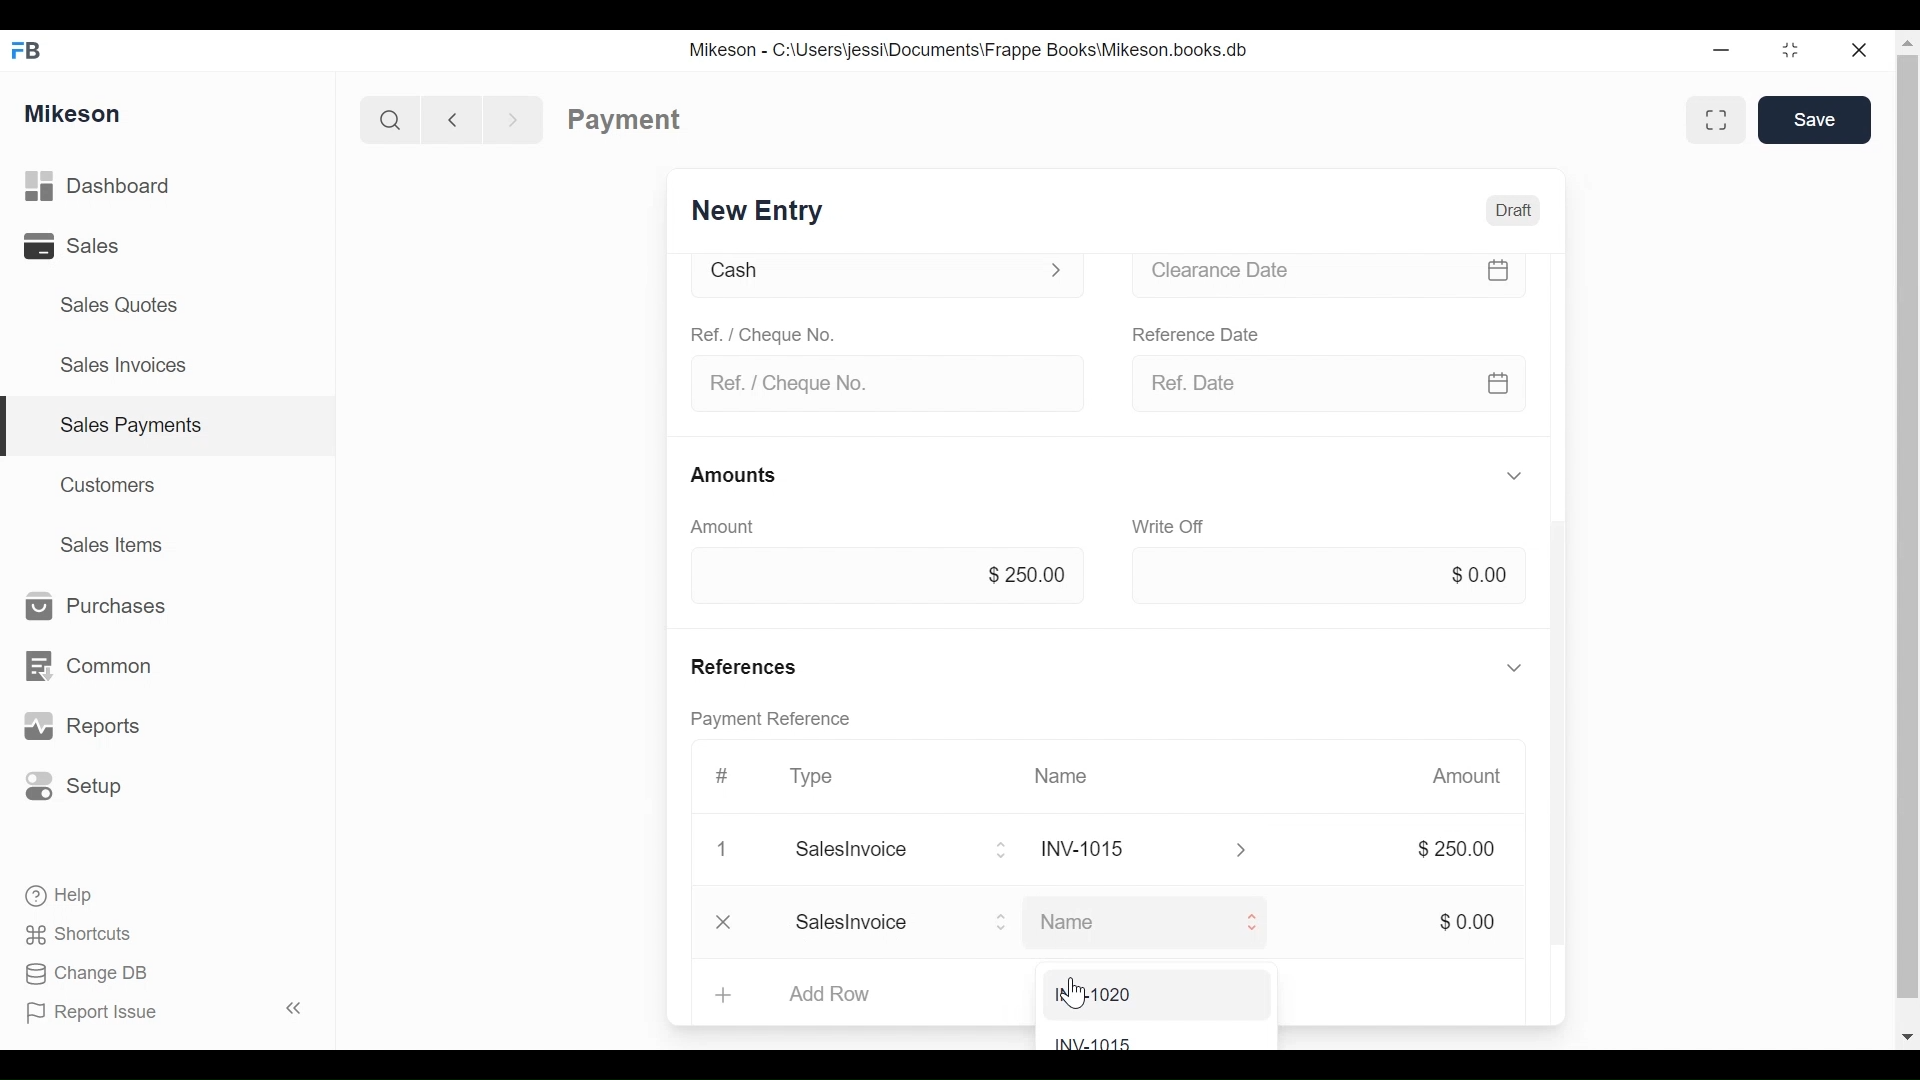 The width and height of the screenshot is (1920, 1080). Describe the element at coordinates (1528, 665) in the screenshot. I see `Hide` at that location.